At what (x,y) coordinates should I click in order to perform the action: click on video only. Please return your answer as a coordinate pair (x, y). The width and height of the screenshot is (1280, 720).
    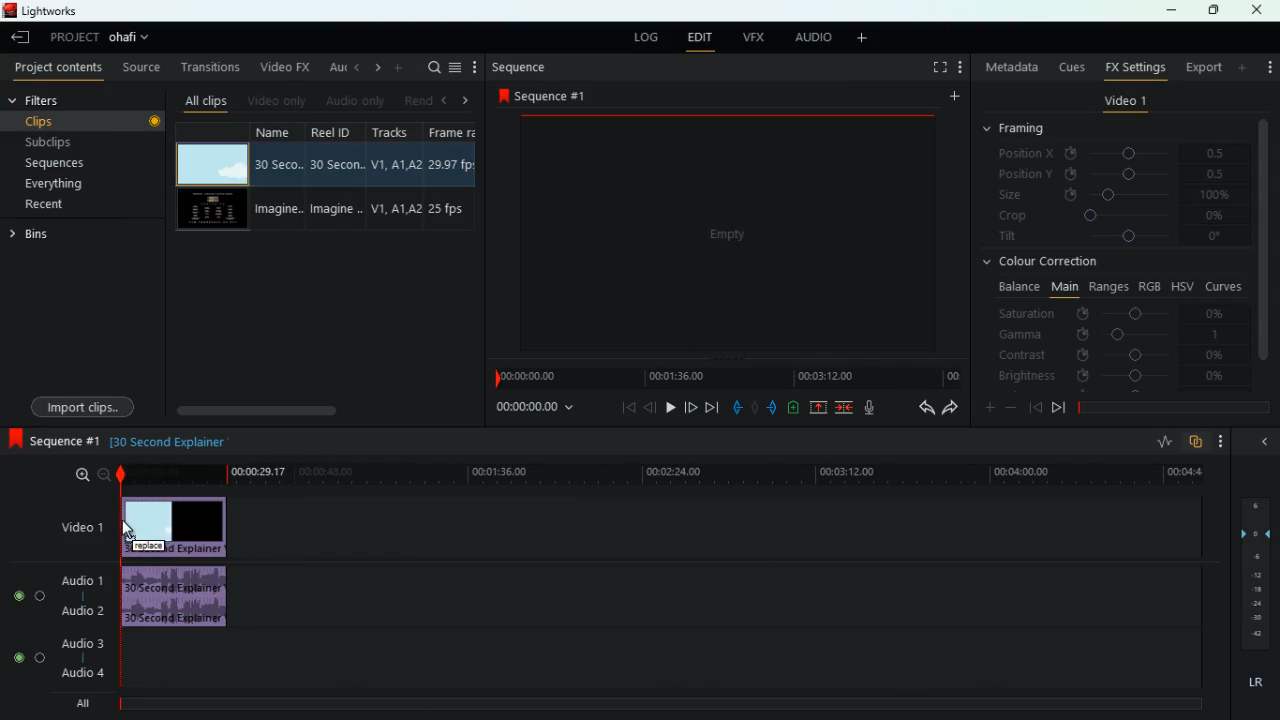
    Looking at the image, I should click on (277, 100).